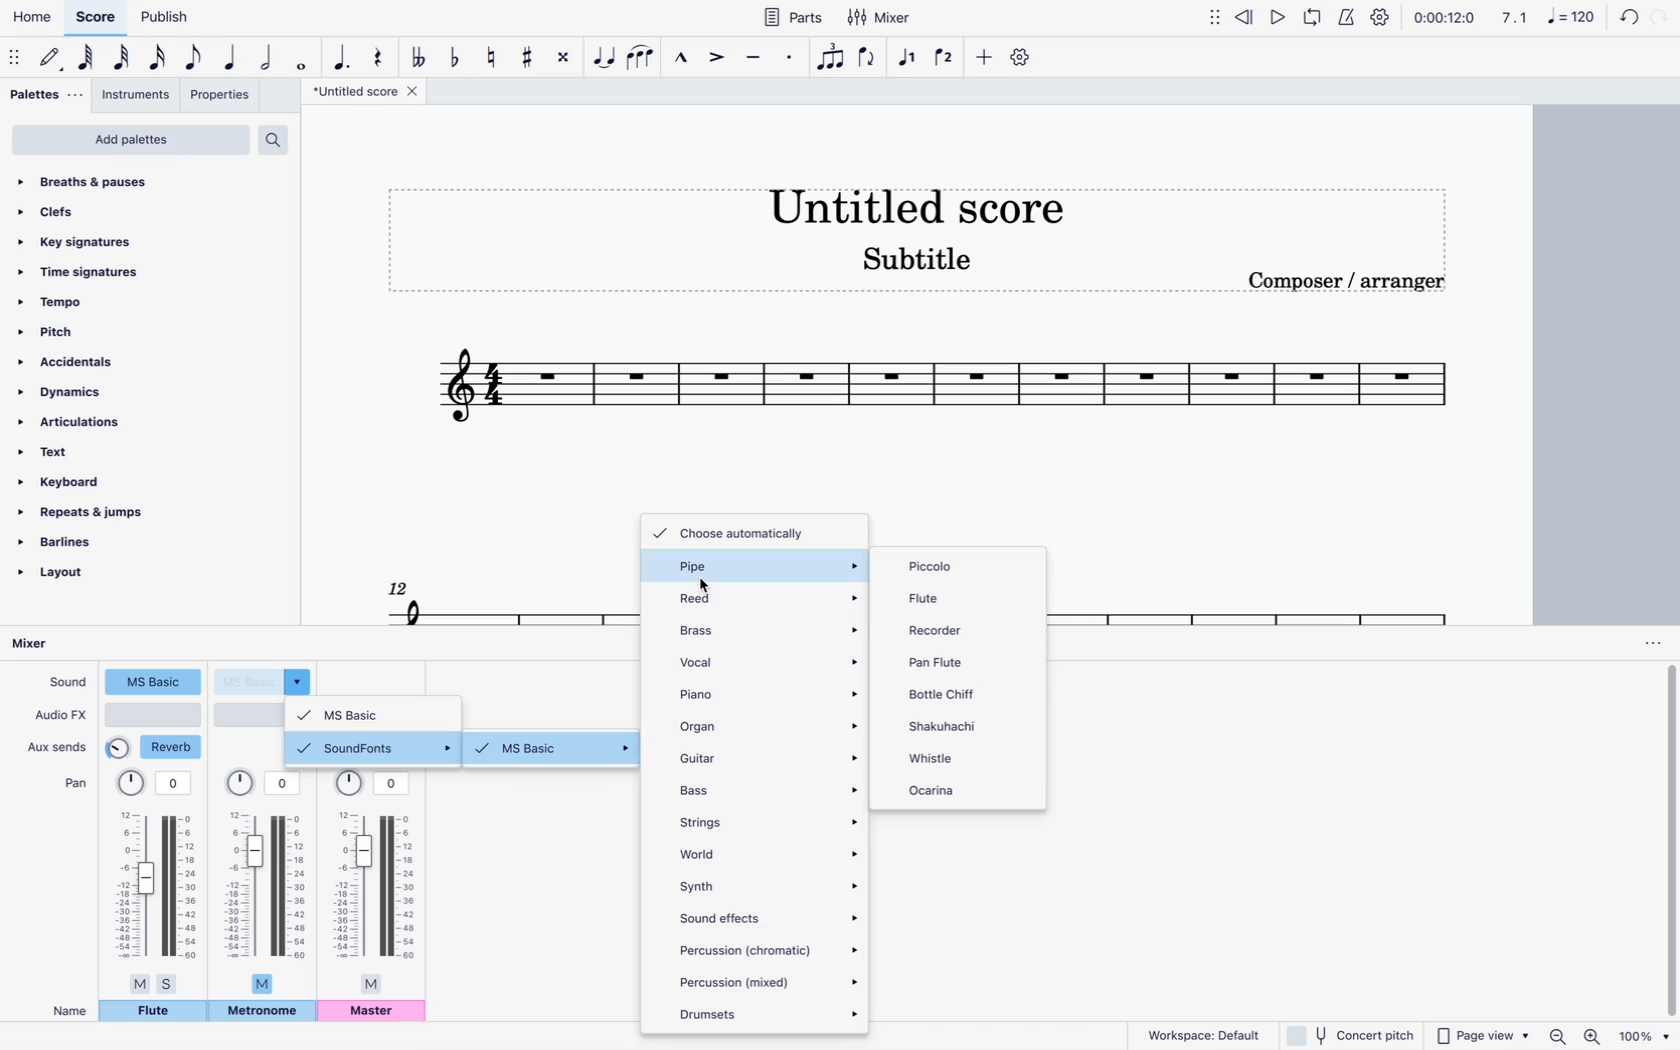 This screenshot has height=1050, width=1680. What do you see at coordinates (946, 631) in the screenshot?
I see `recorder` at bounding box center [946, 631].